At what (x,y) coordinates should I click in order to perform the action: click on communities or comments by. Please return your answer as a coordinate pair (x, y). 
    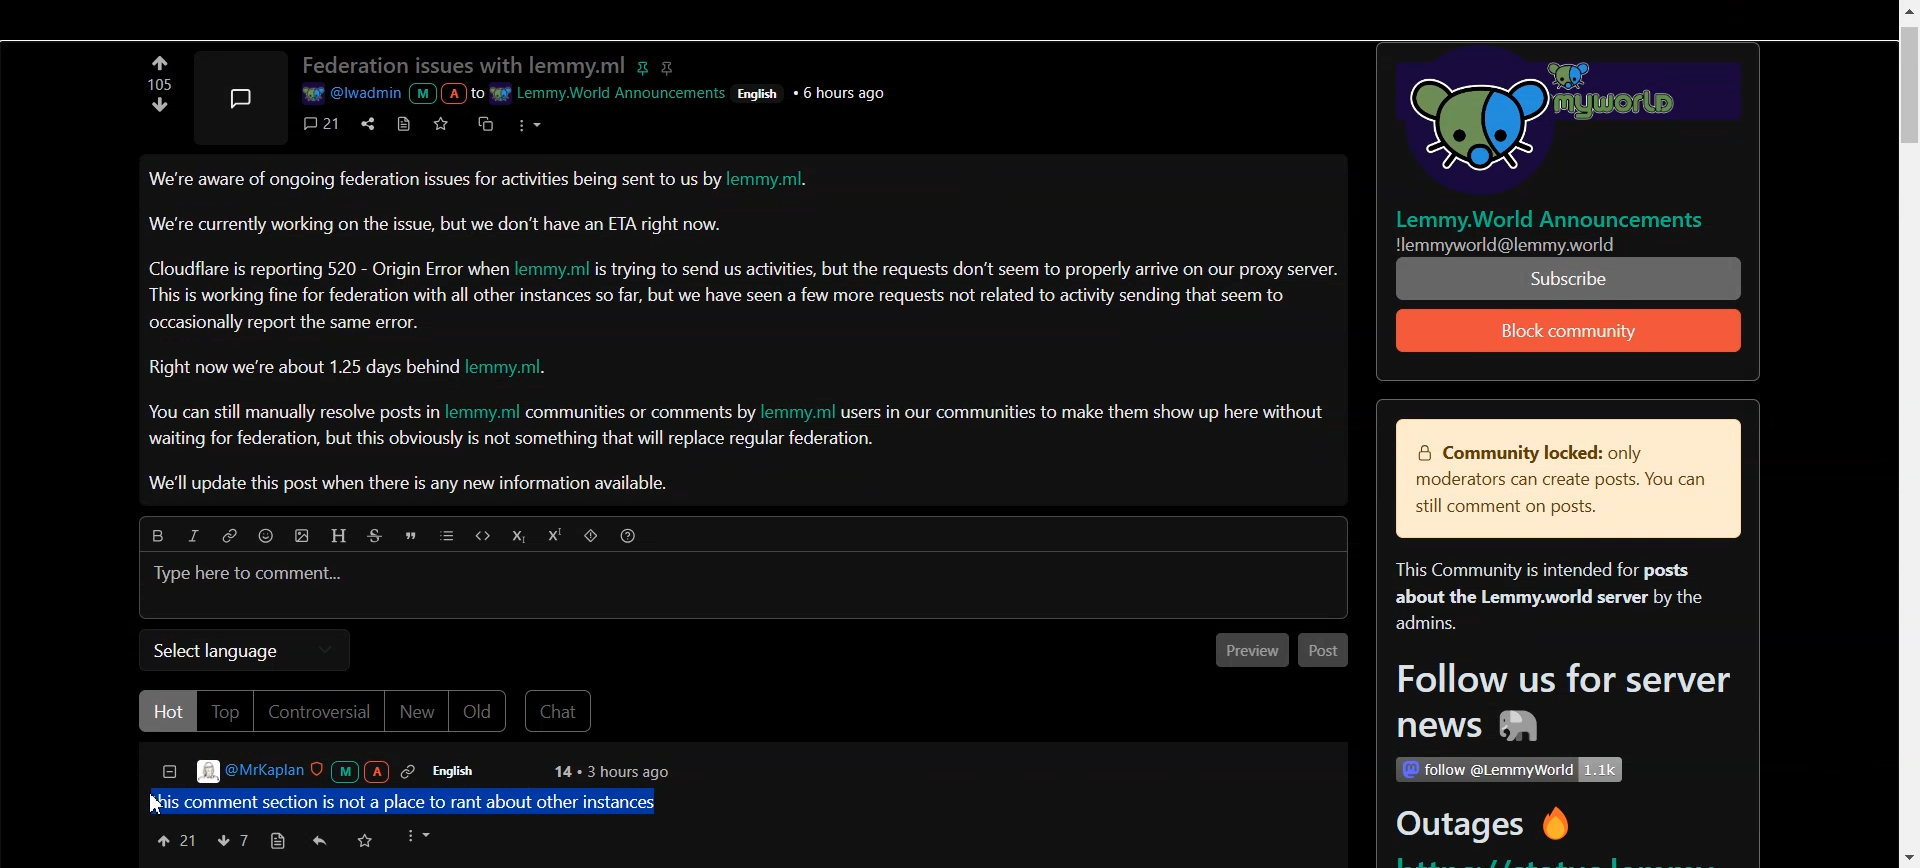
    Looking at the image, I should click on (642, 414).